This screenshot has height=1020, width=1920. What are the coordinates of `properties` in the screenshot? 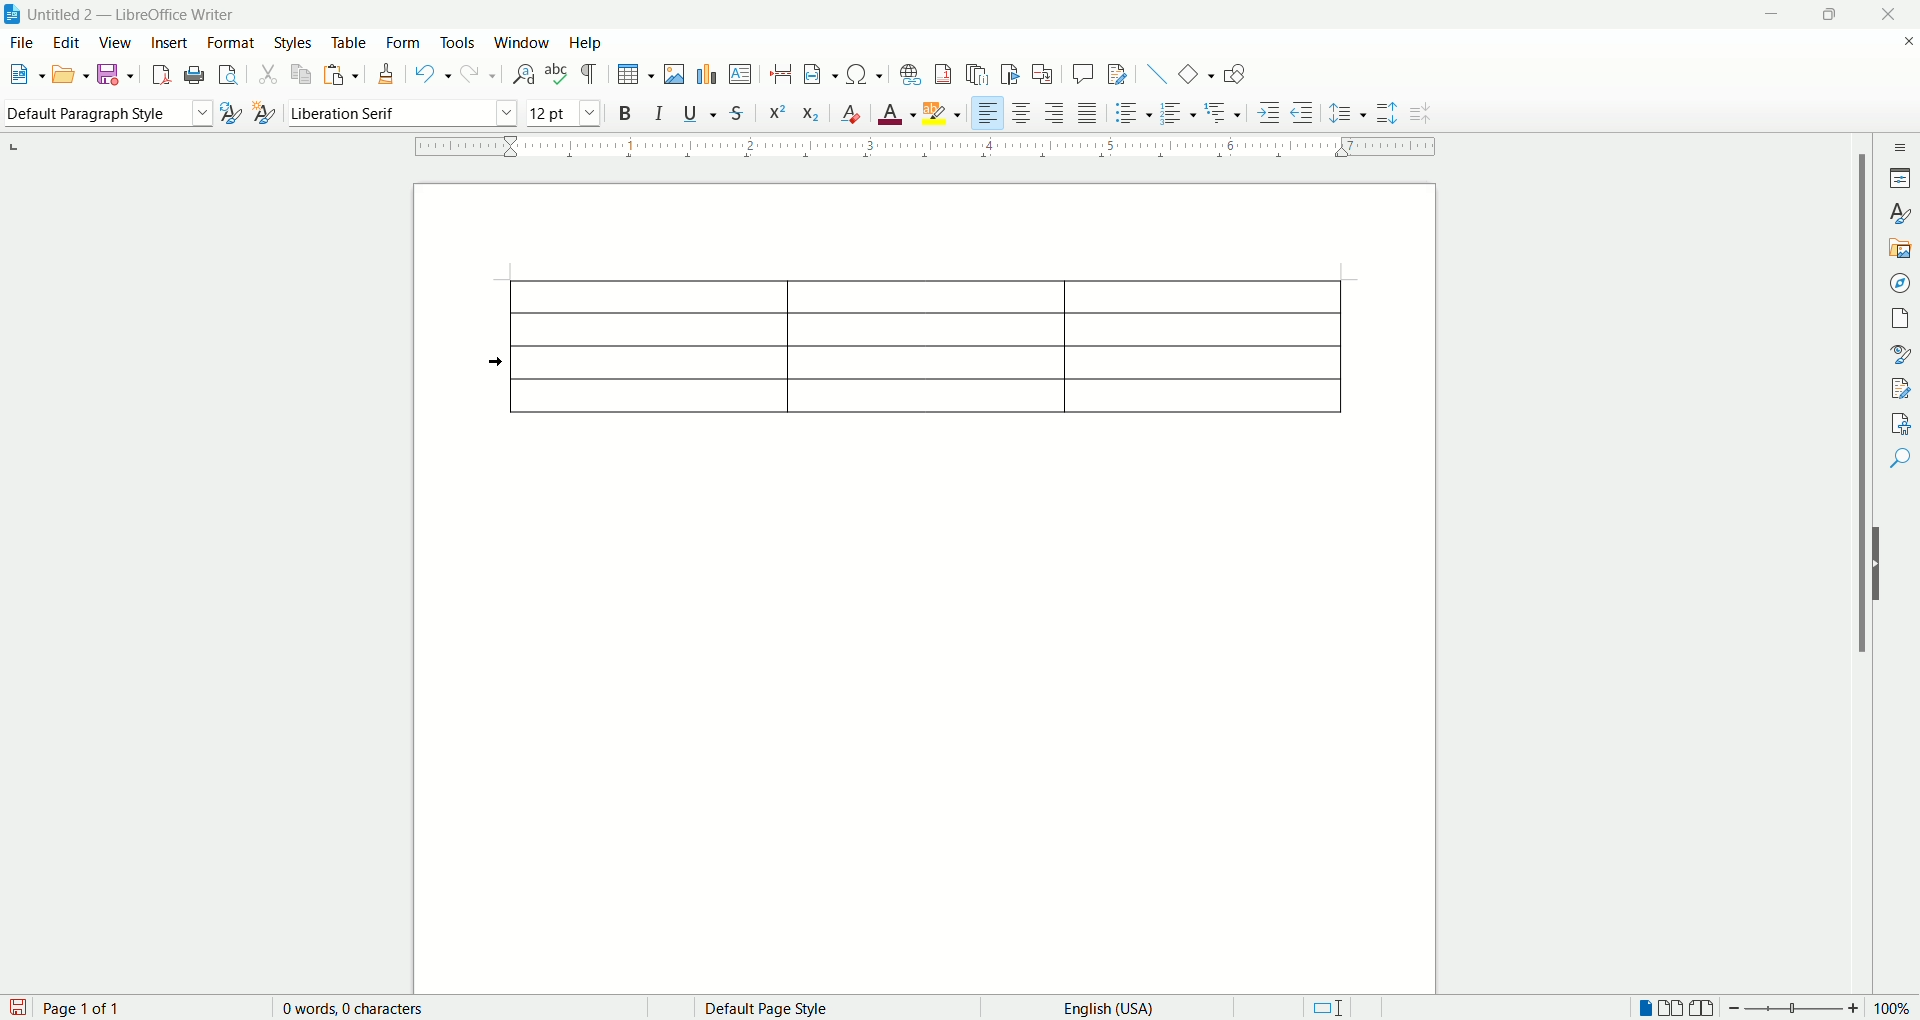 It's located at (1902, 179).